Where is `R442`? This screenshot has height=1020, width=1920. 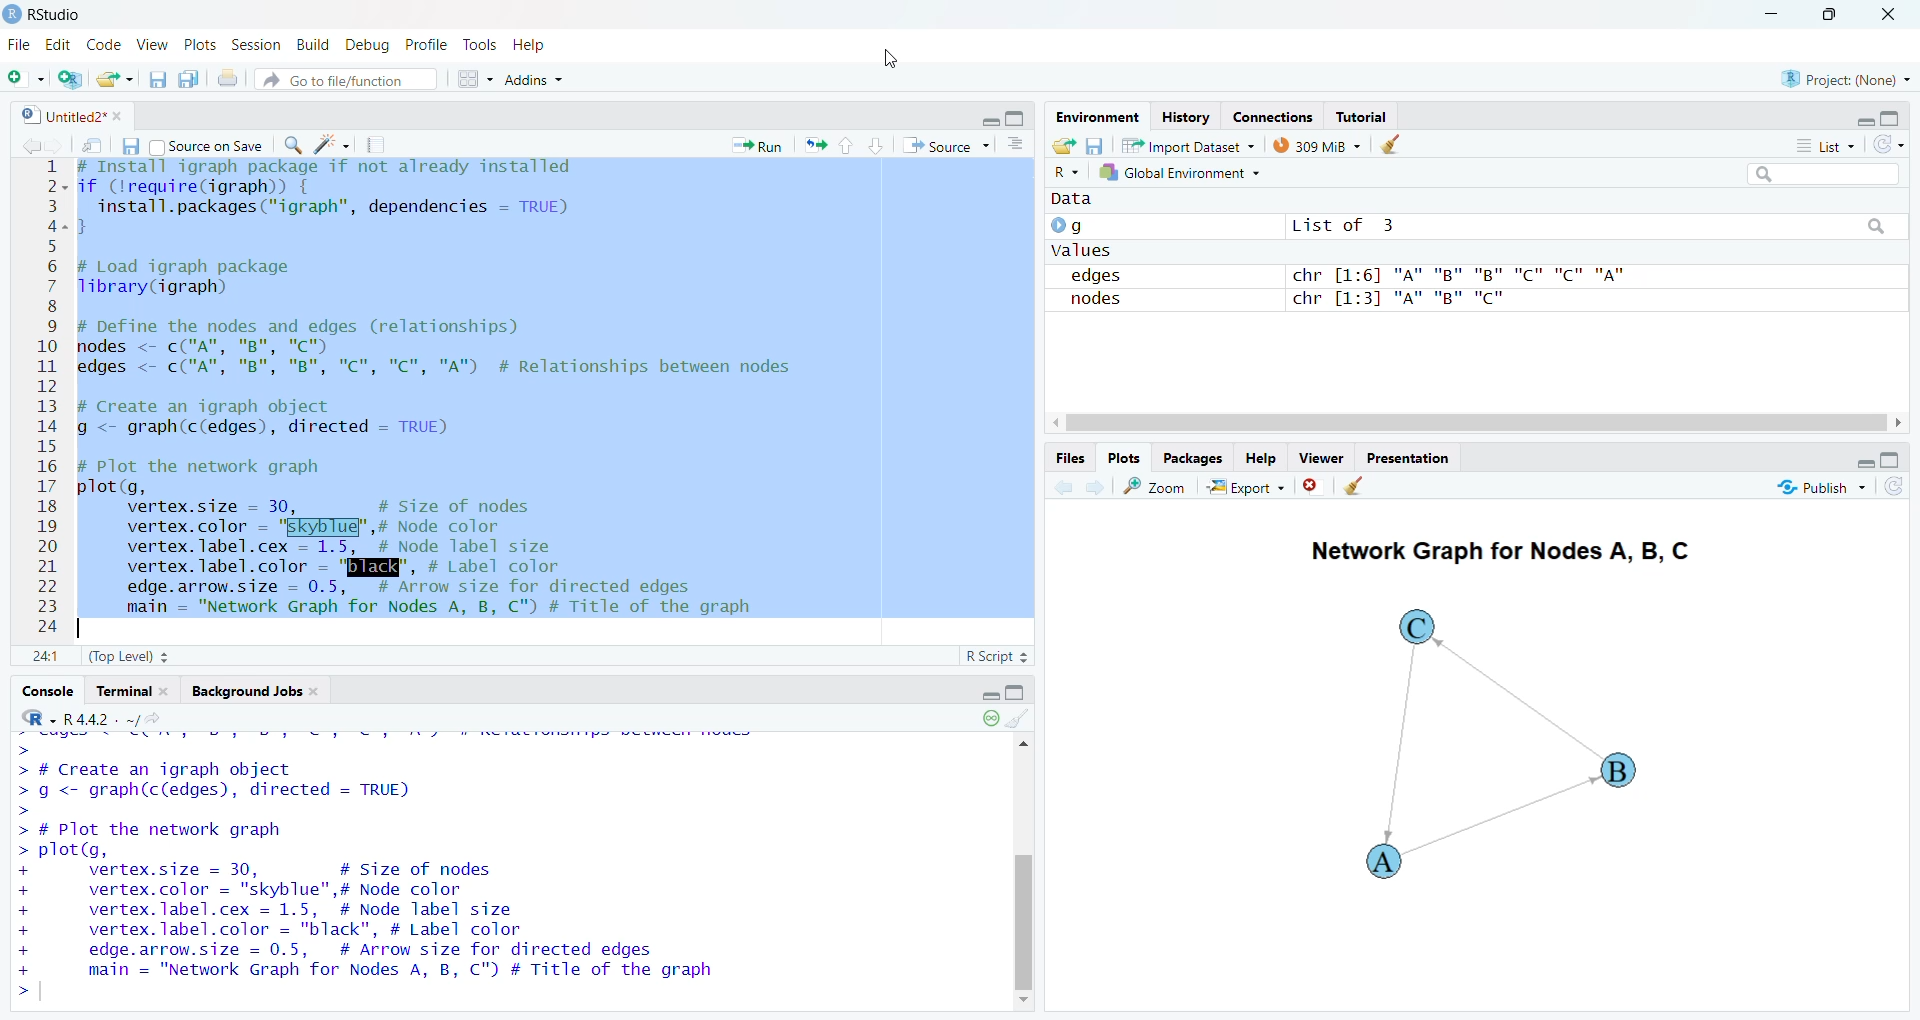
R442 is located at coordinates (87, 717).